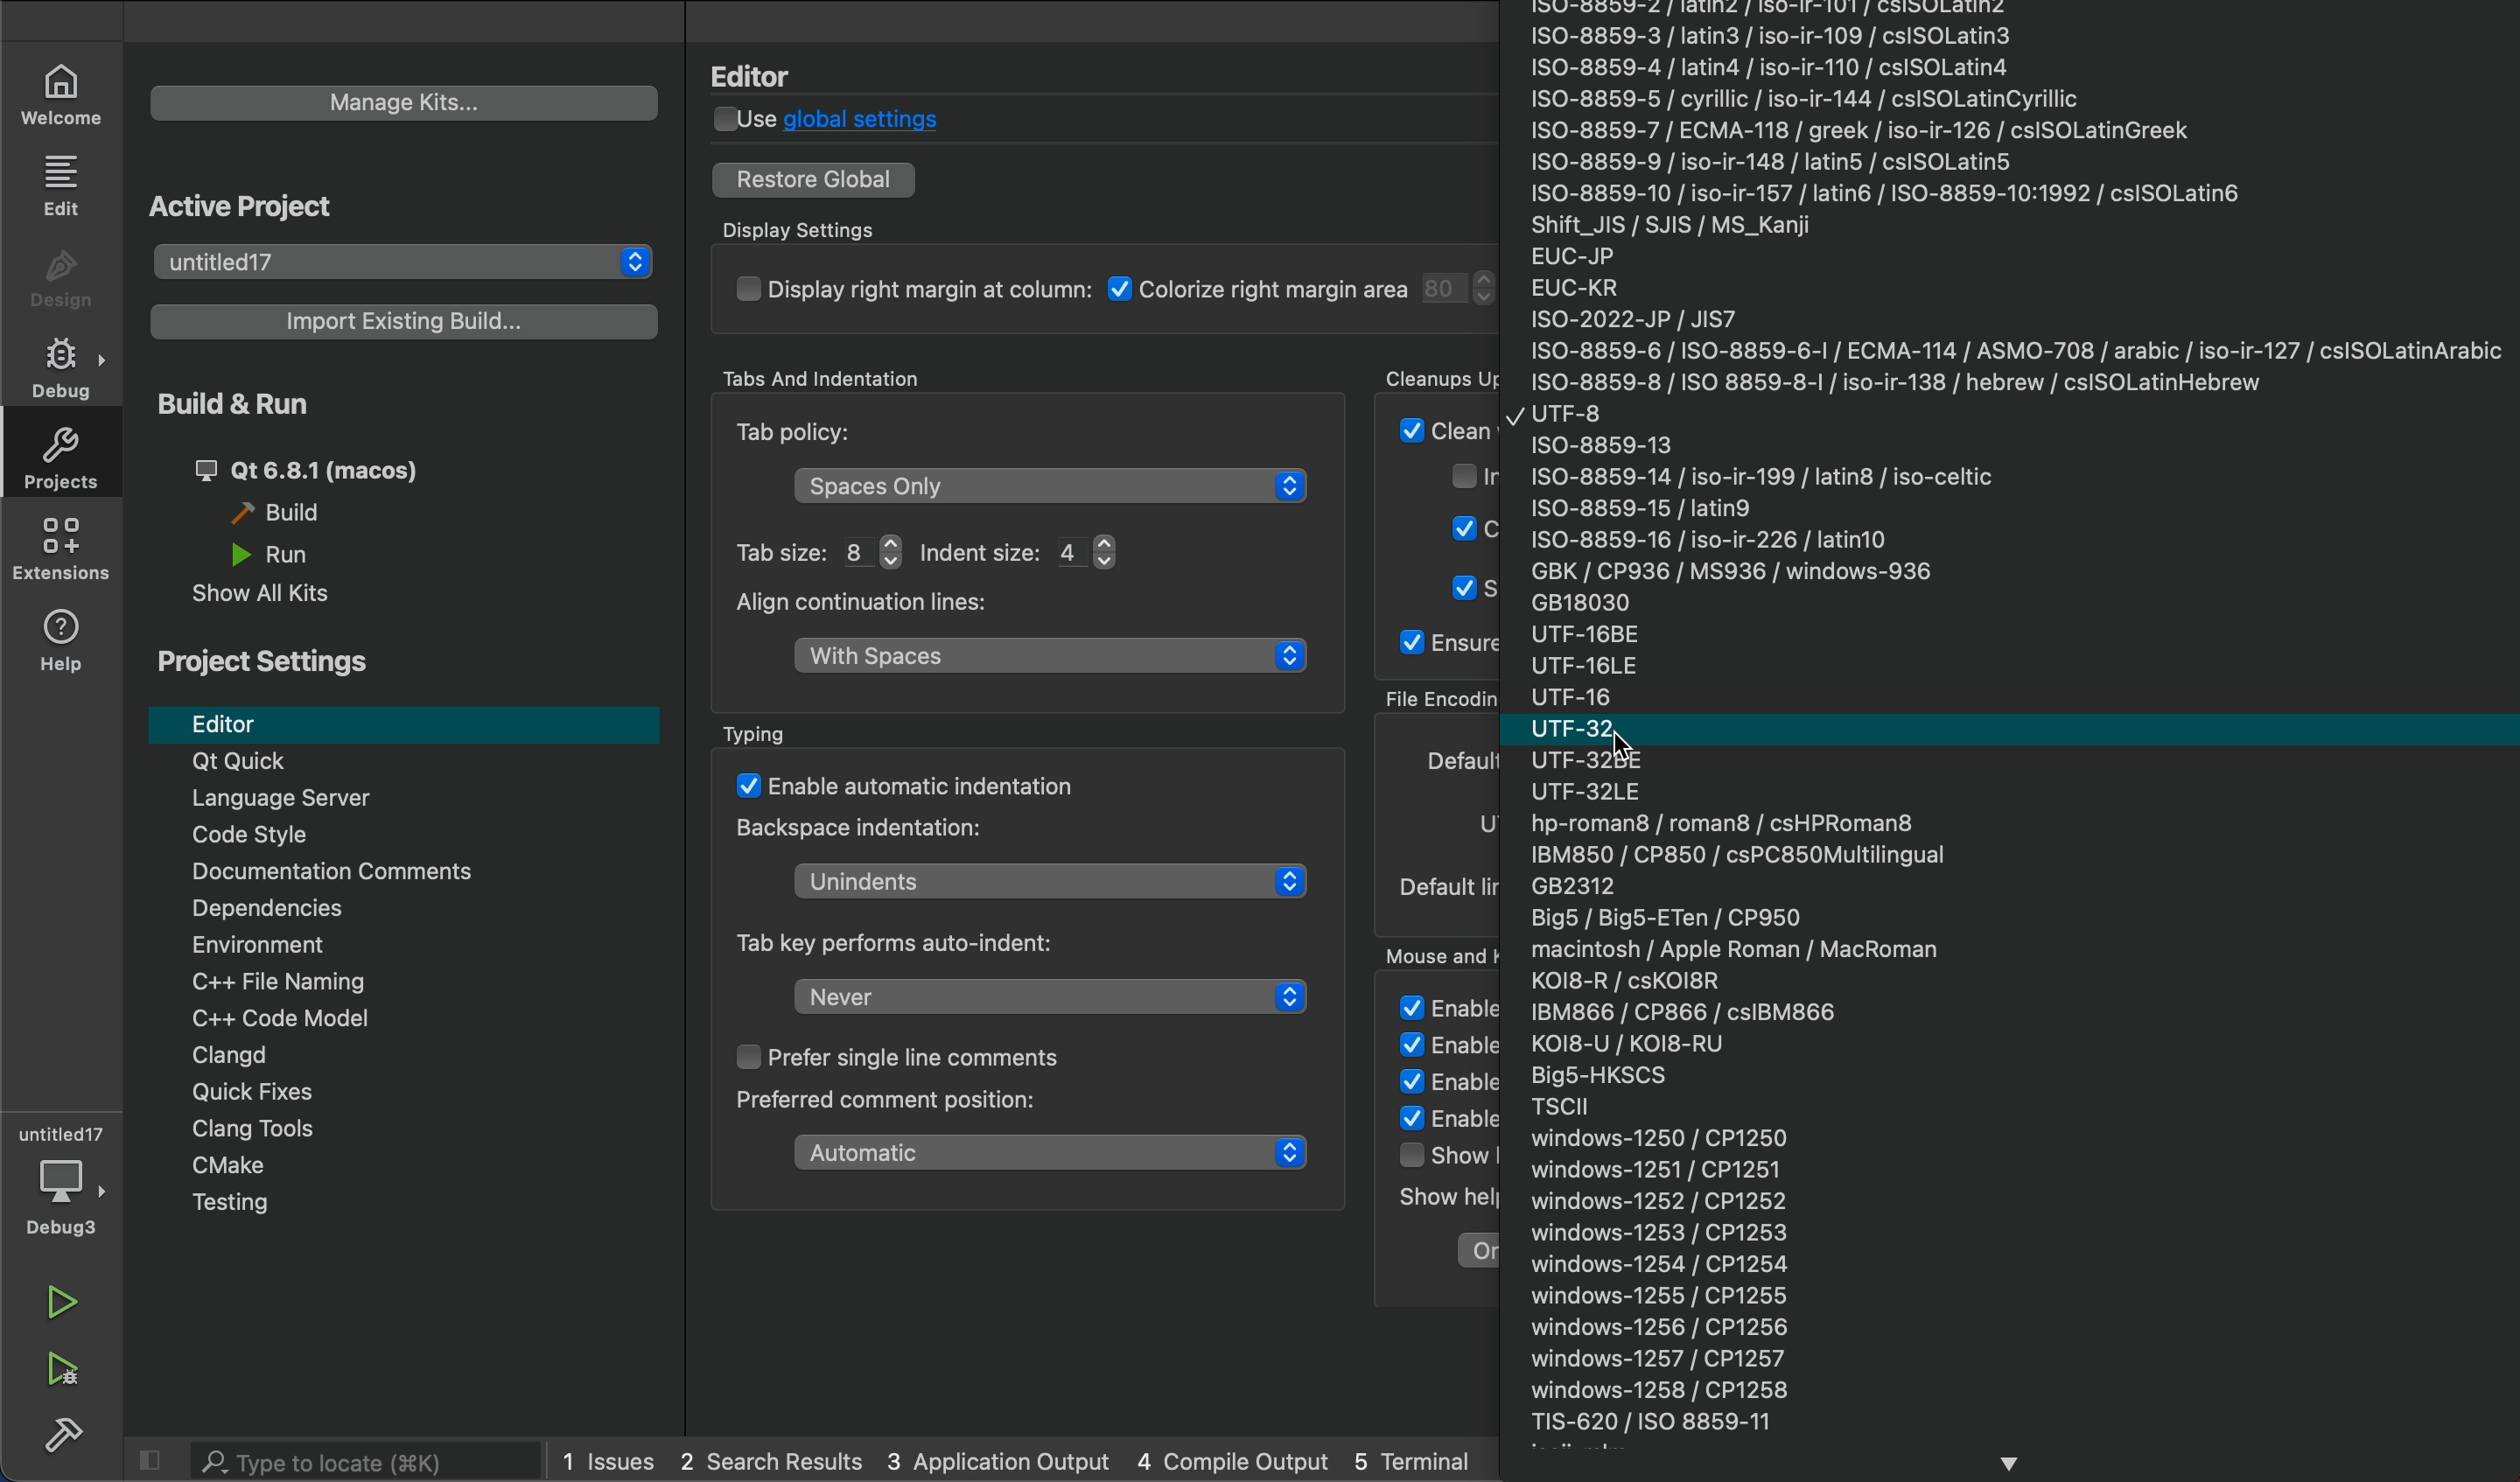 Image resolution: width=2520 pixels, height=1482 pixels. What do you see at coordinates (1026, 551) in the screenshot?
I see `Indent Size` at bounding box center [1026, 551].